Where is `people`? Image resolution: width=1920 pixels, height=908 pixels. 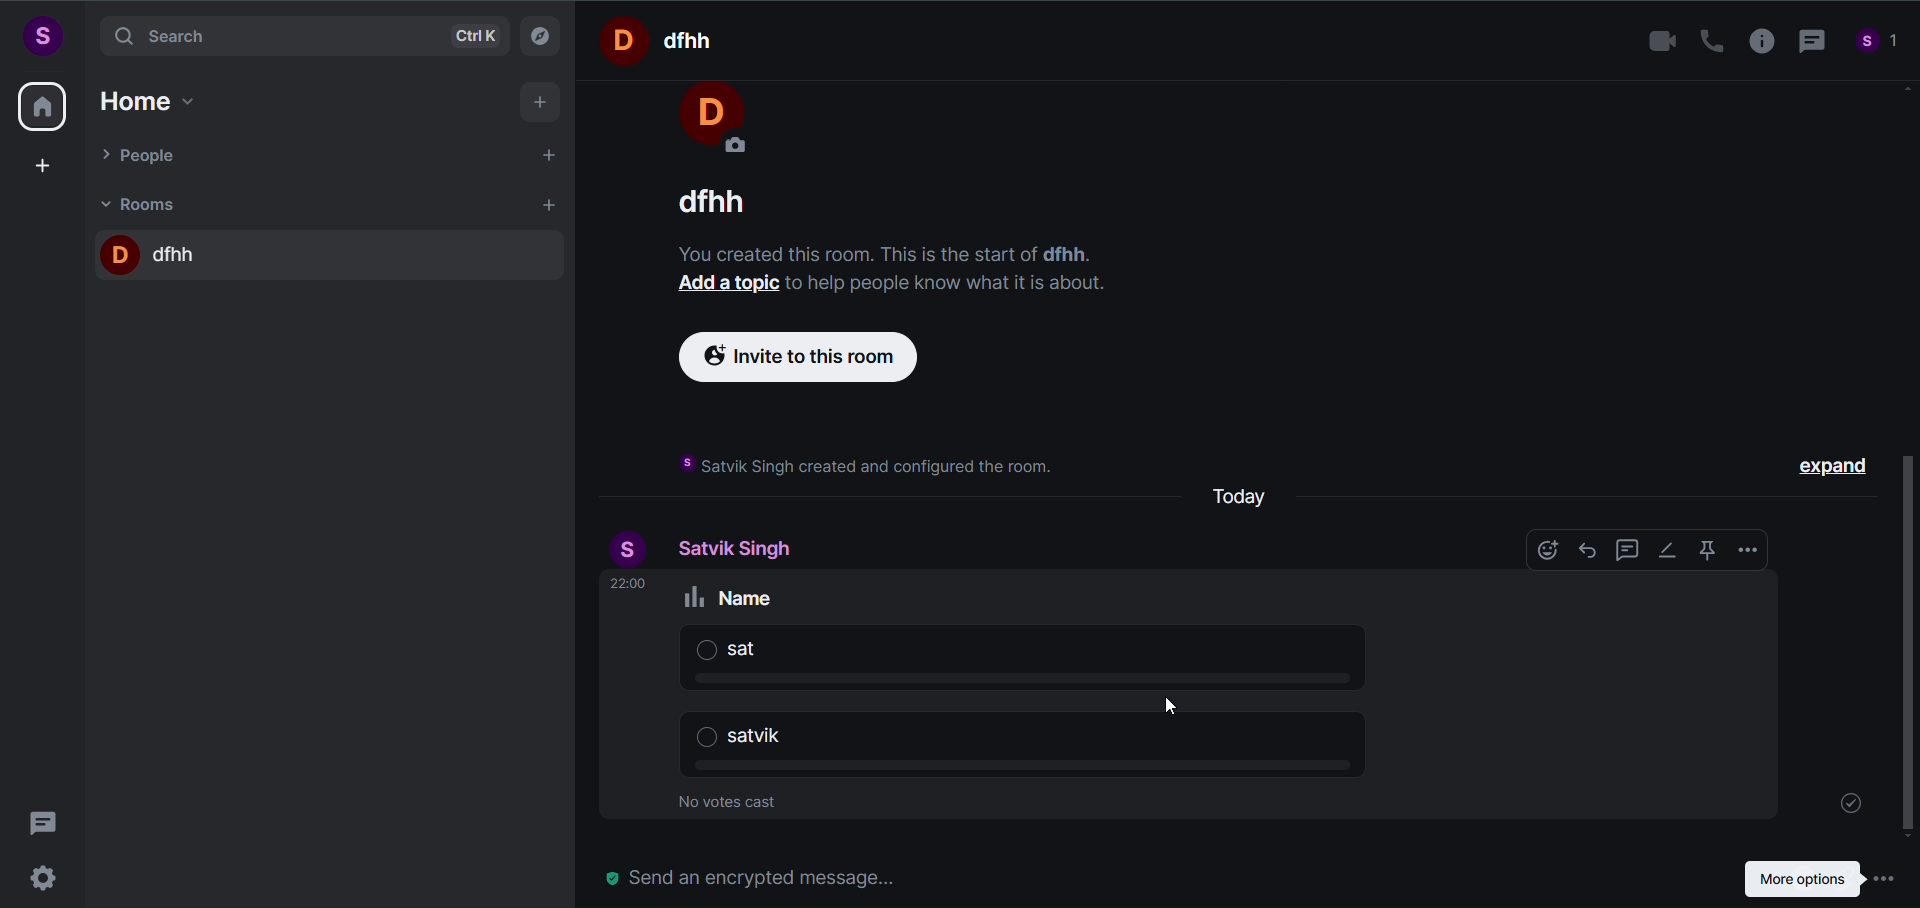
people is located at coordinates (143, 154).